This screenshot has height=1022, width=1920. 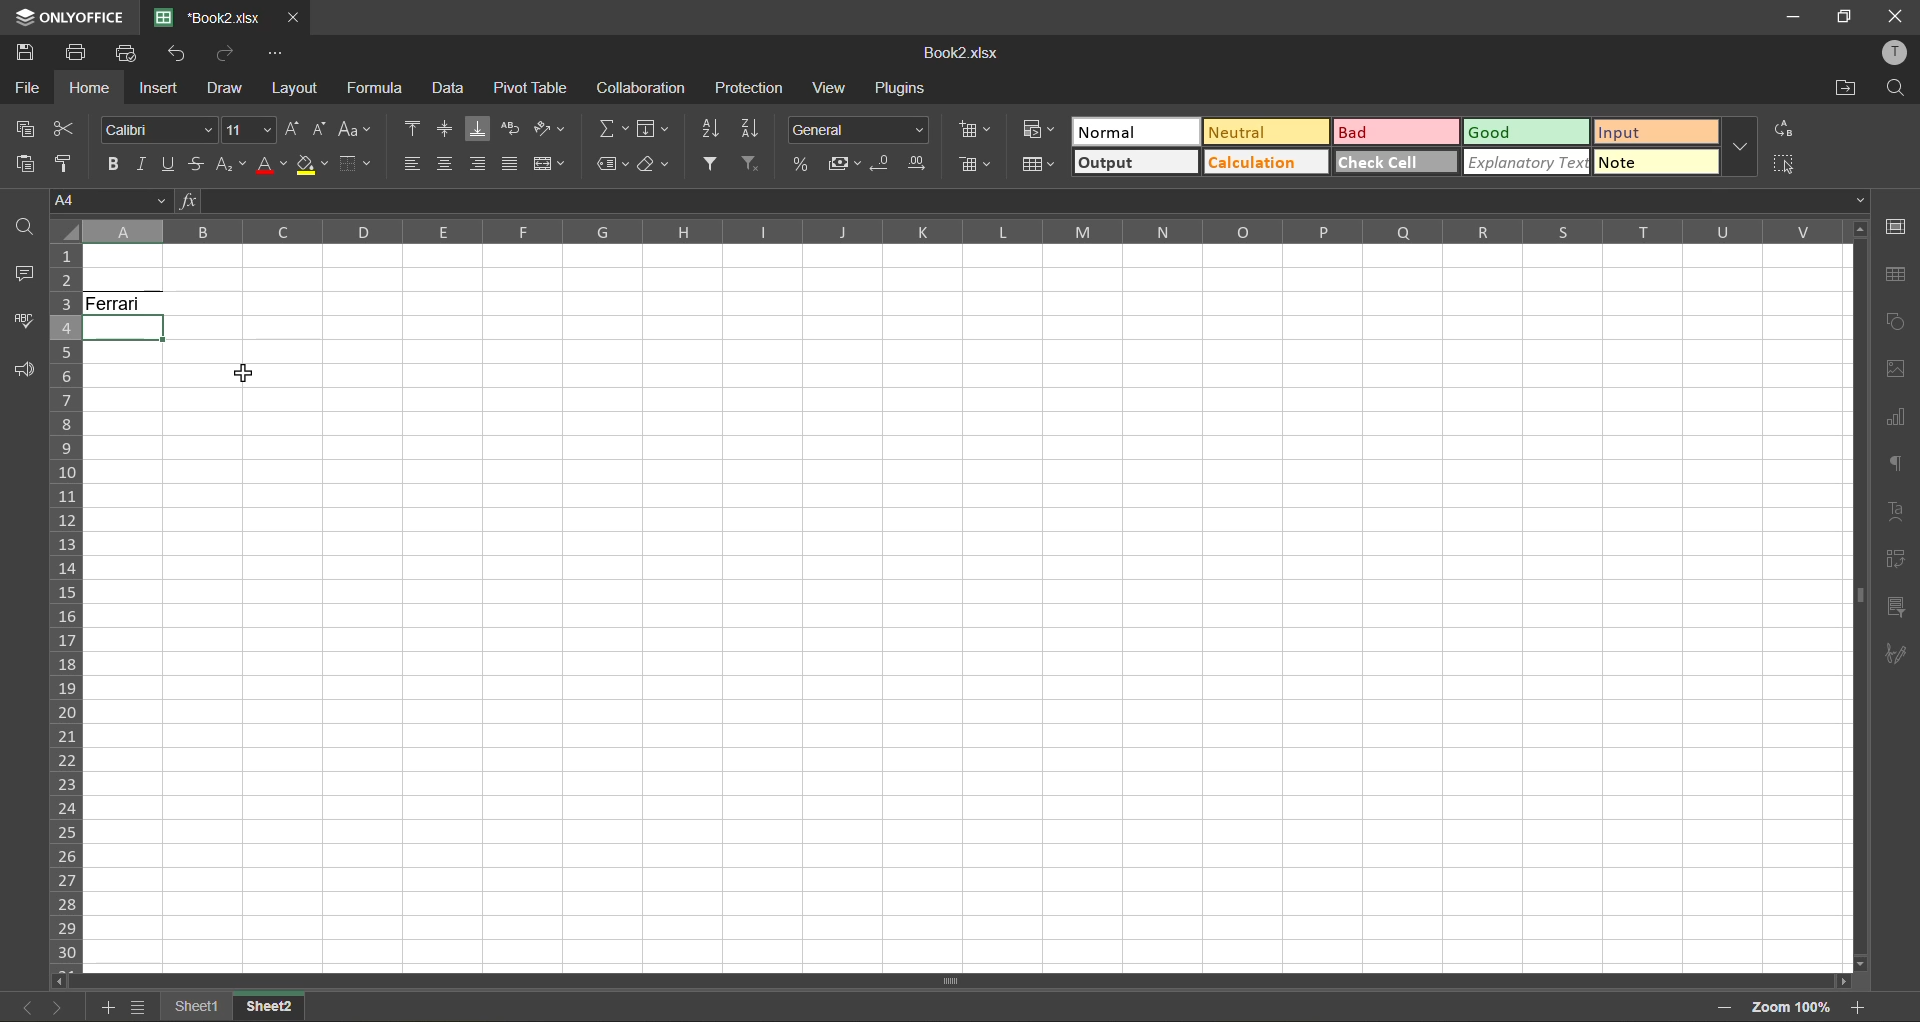 What do you see at coordinates (1526, 163) in the screenshot?
I see `explanatory text` at bounding box center [1526, 163].